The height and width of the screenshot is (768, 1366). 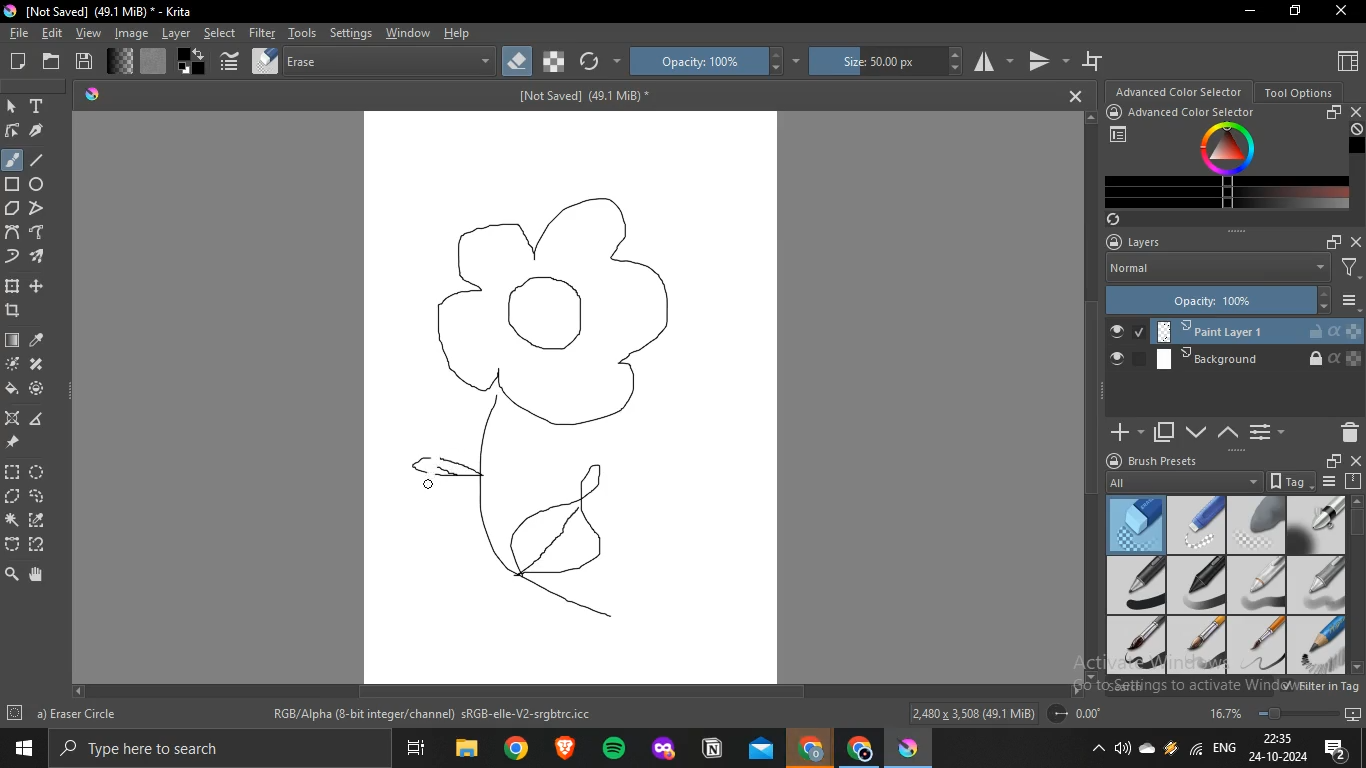 What do you see at coordinates (38, 185) in the screenshot?
I see `ellipse tool` at bounding box center [38, 185].